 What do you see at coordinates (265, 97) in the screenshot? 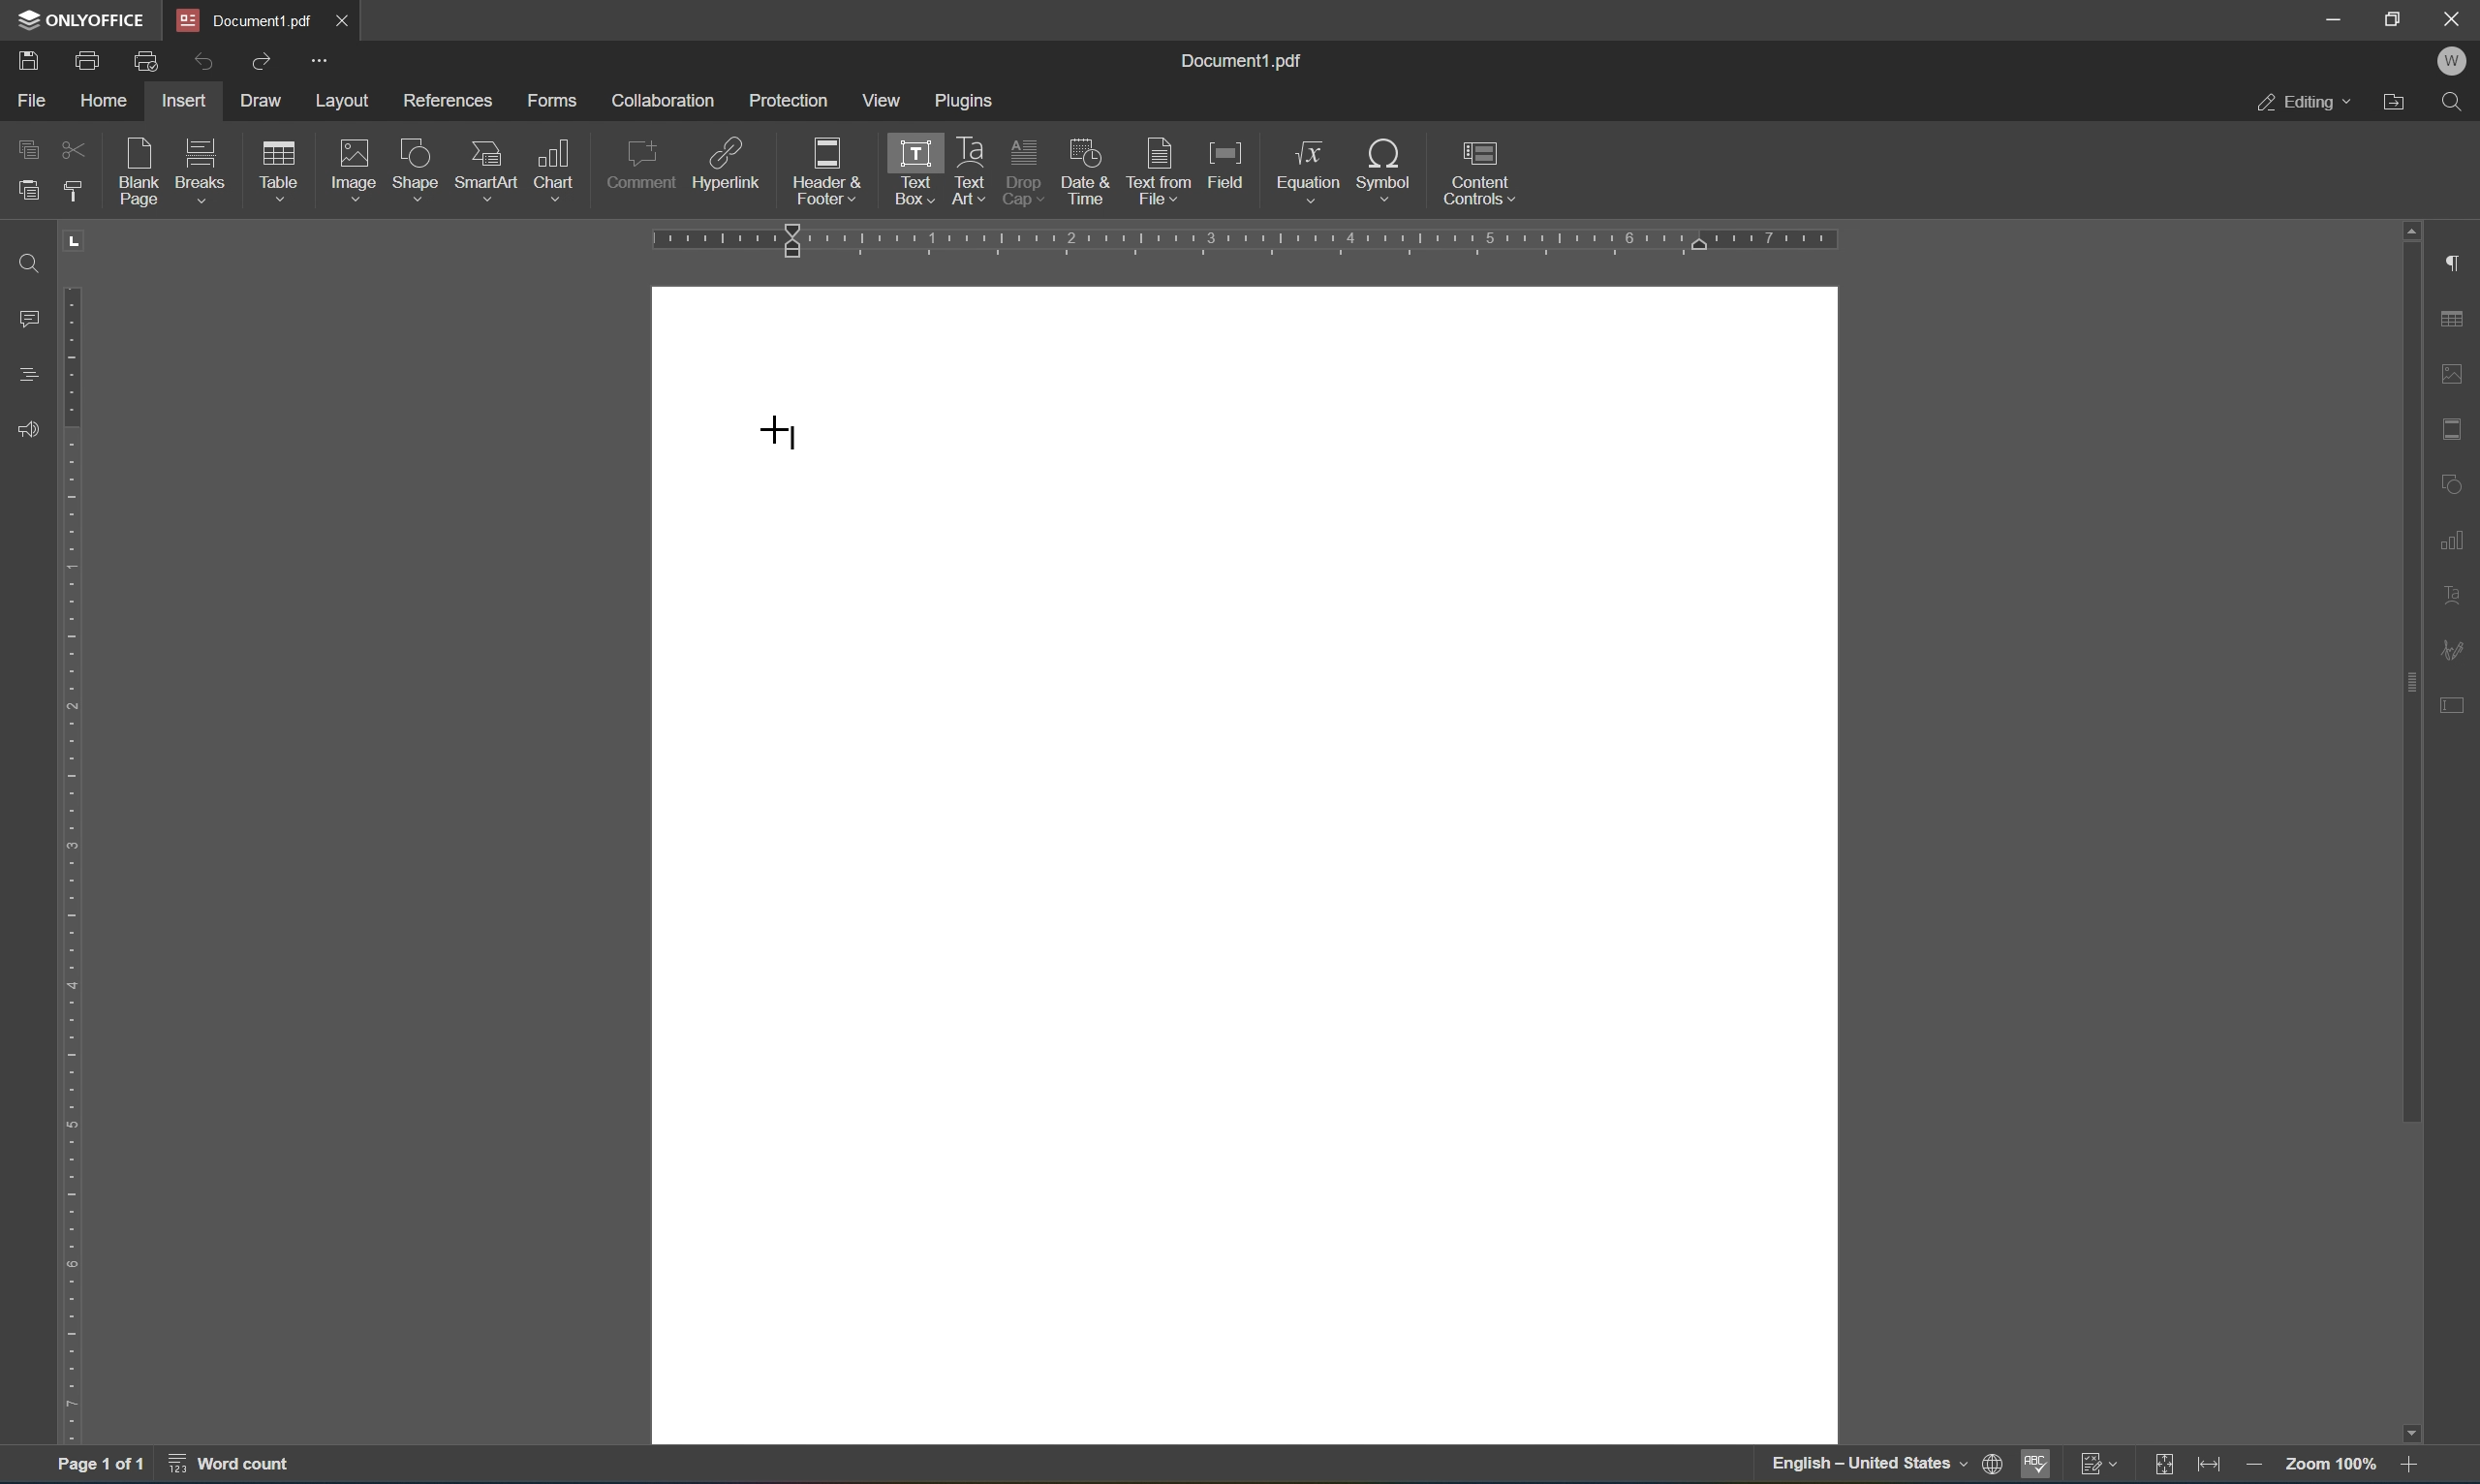
I see `draw` at bounding box center [265, 97].